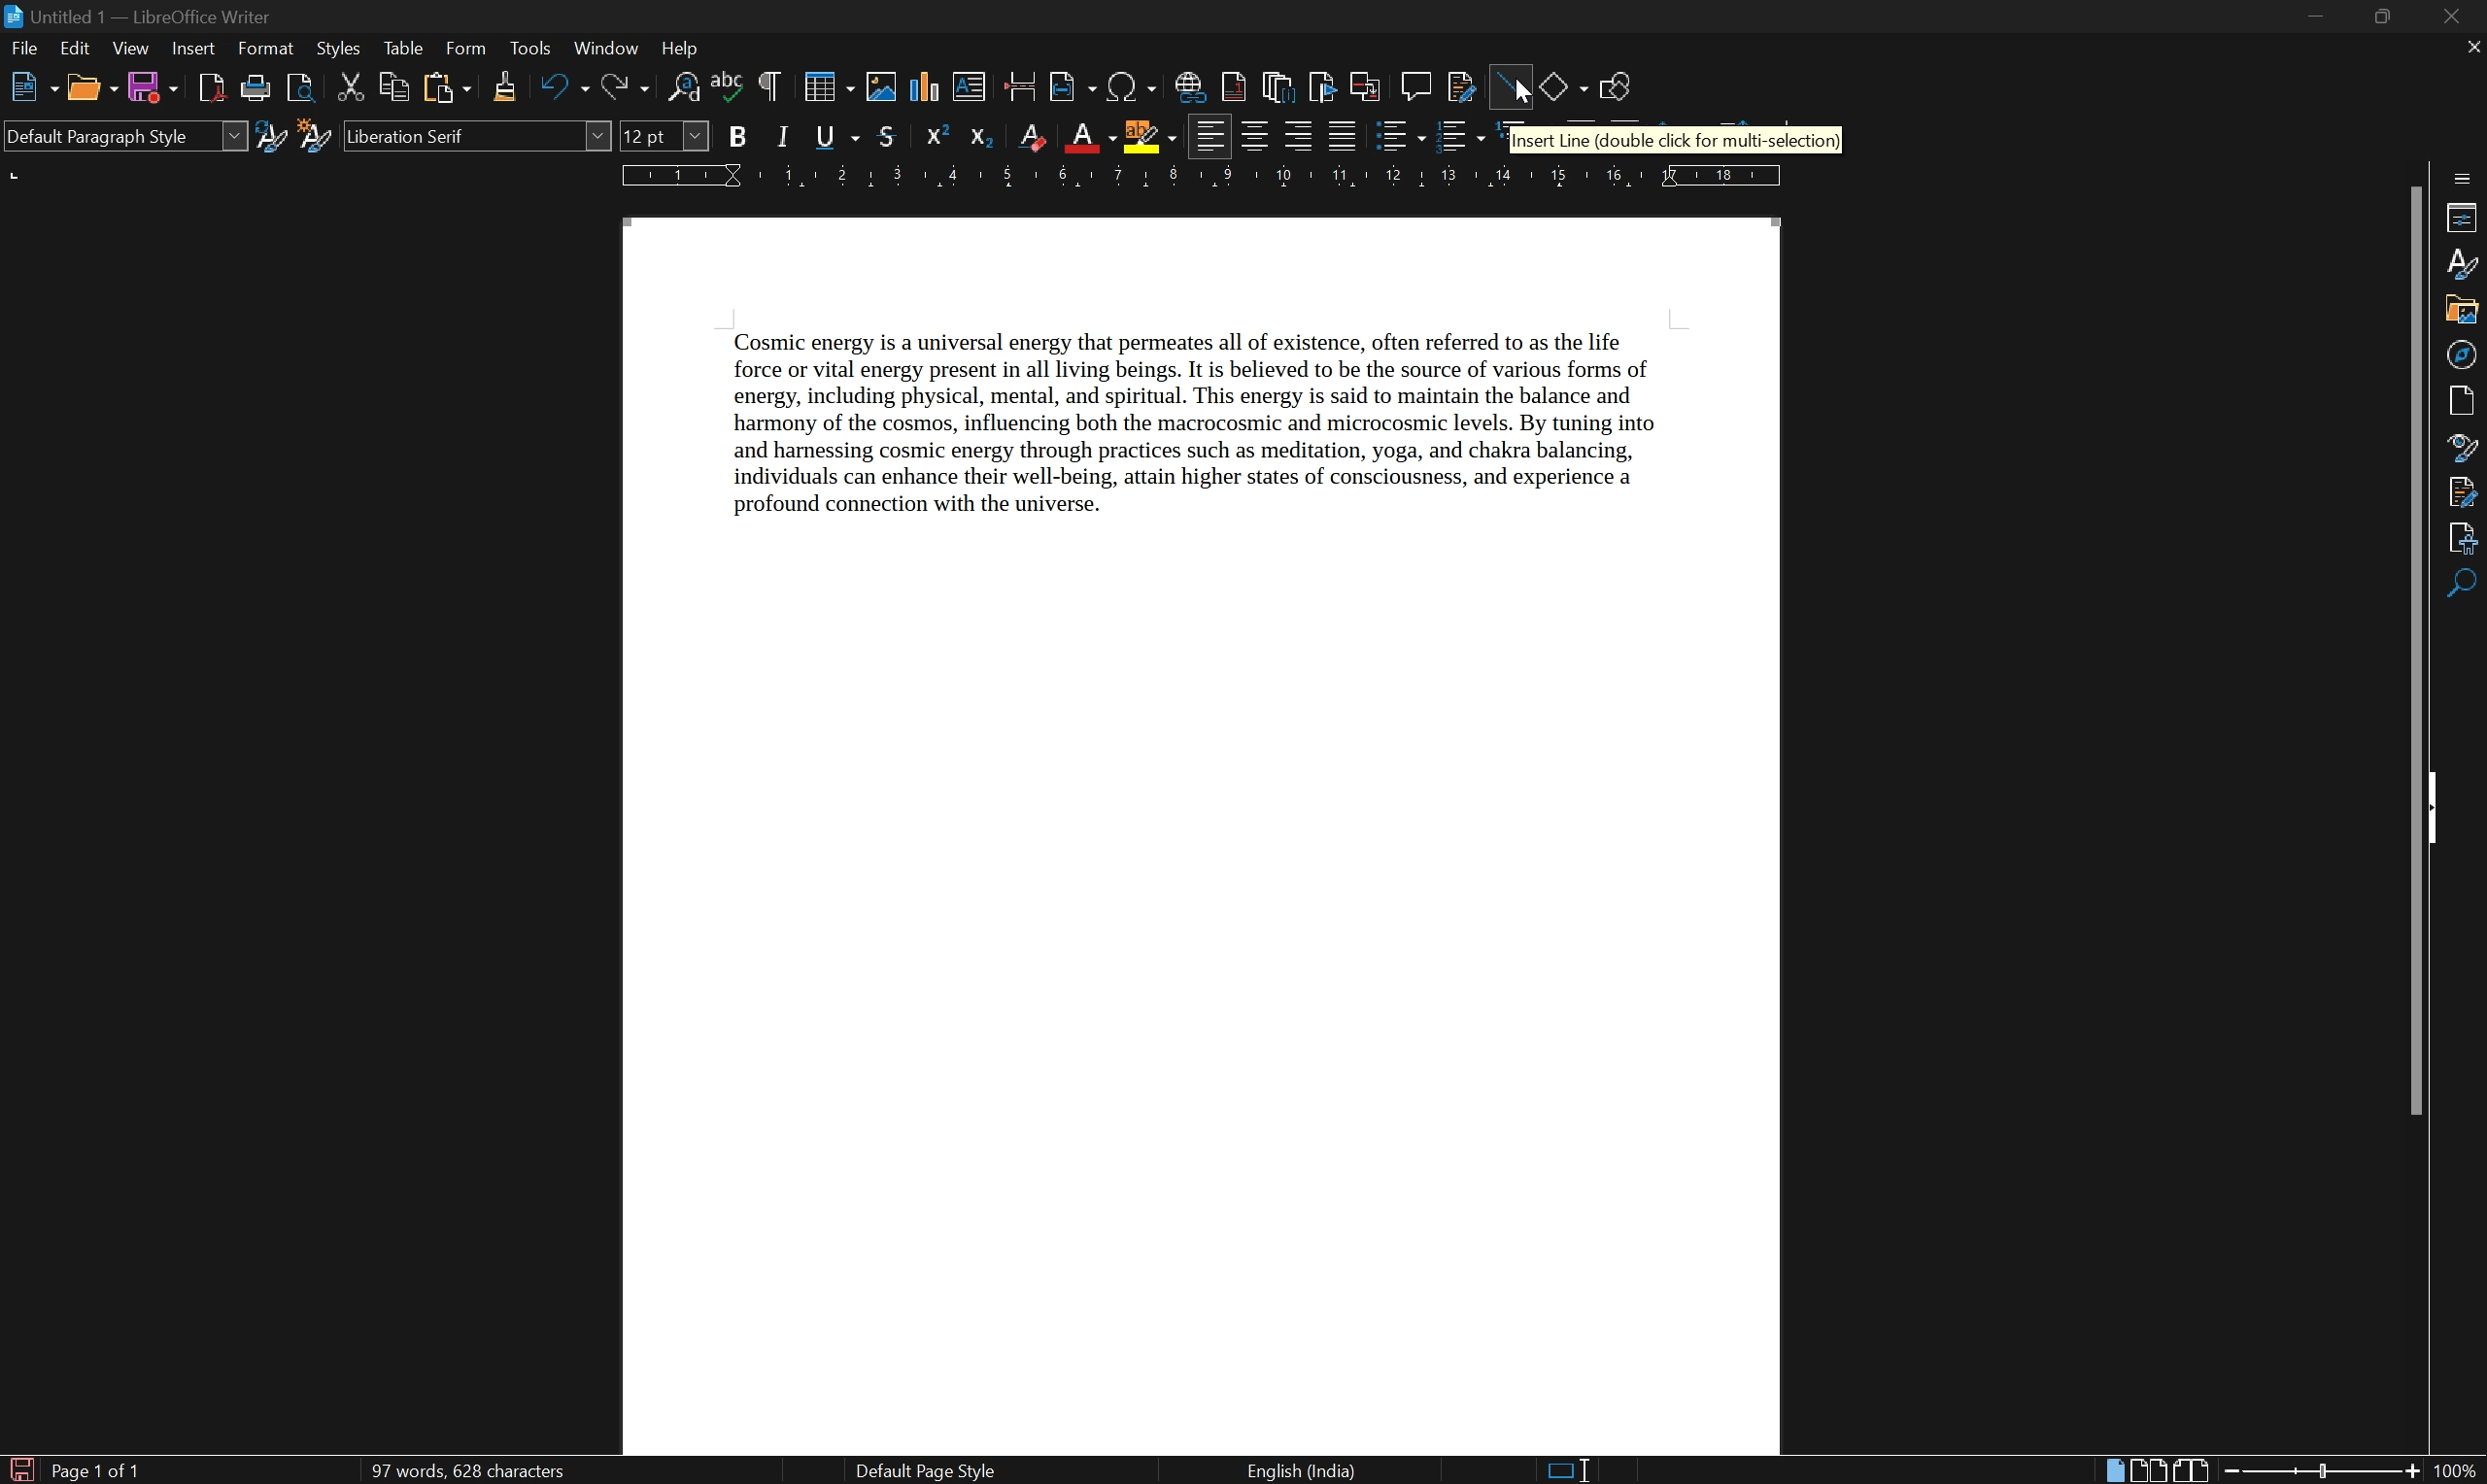  What do you see at coordinates (317, 135) in the screenshot?
I see `new style from selection` at bounding box center [317, 135].